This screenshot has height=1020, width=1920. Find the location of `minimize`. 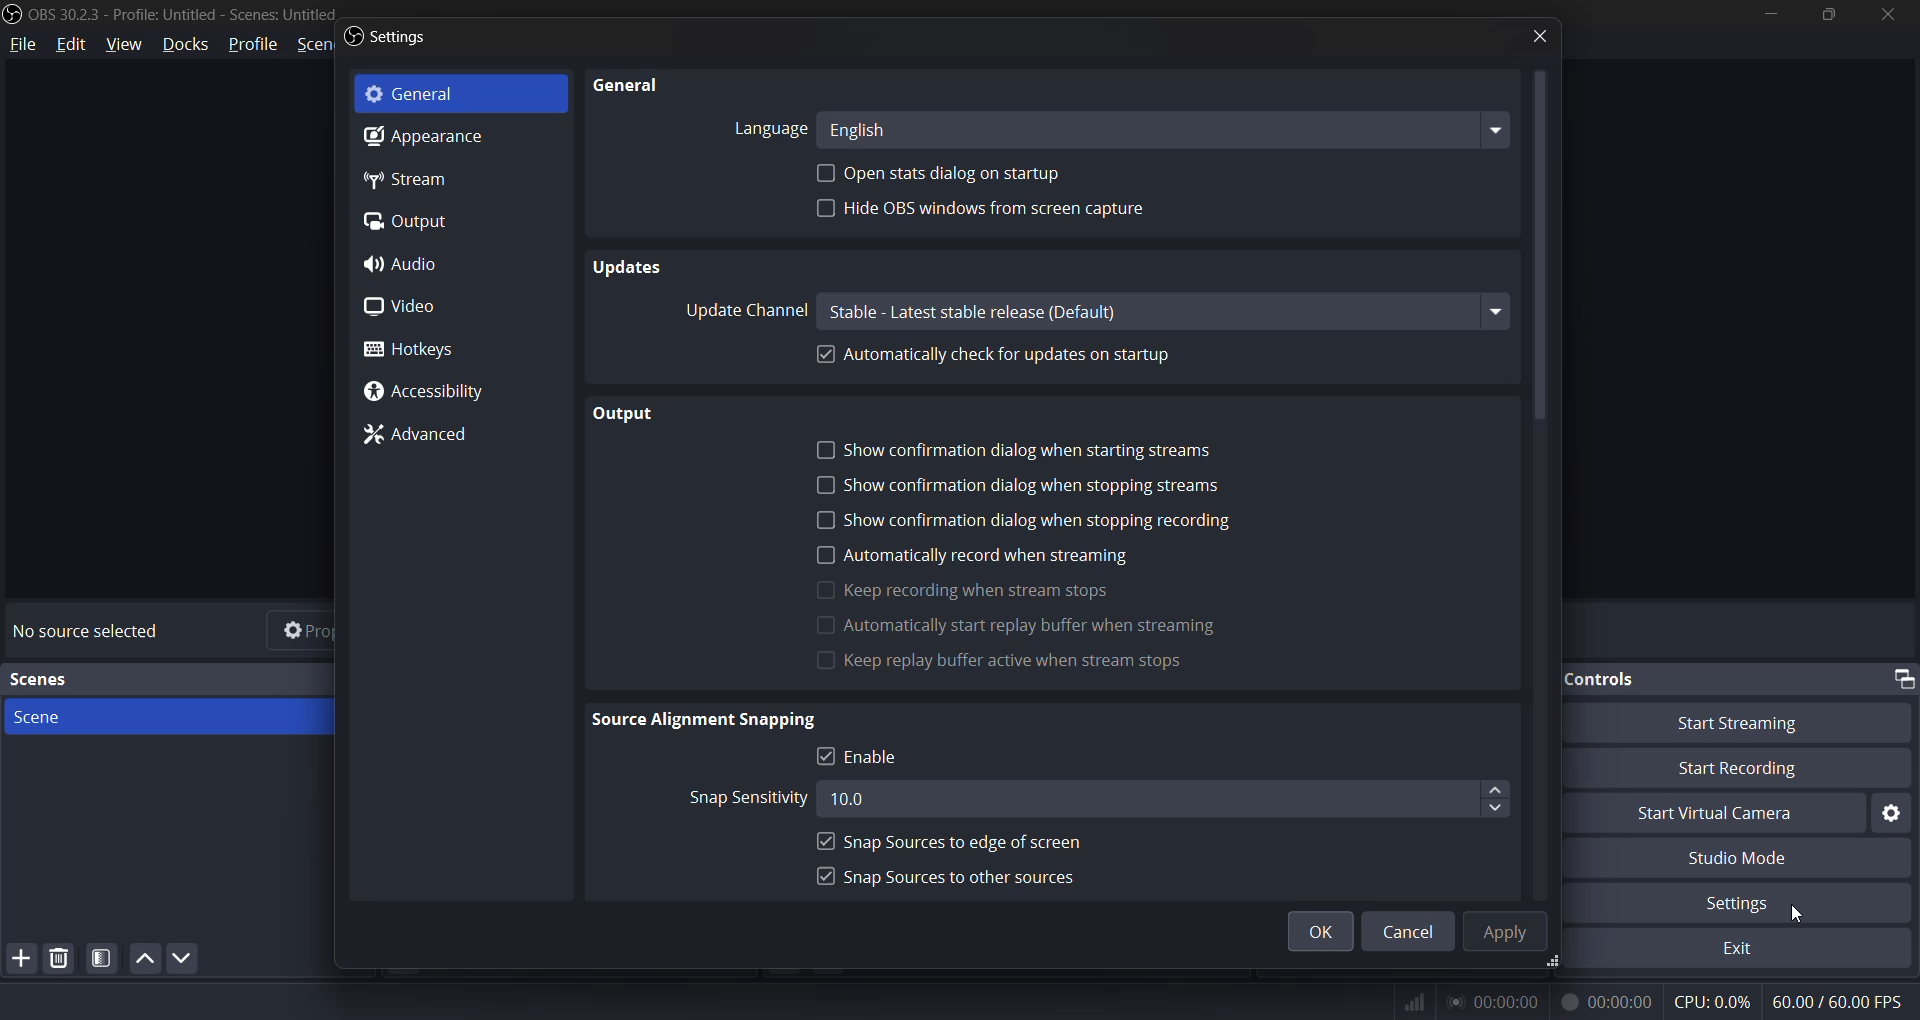

minimize is located at coordinates (1767, 17).